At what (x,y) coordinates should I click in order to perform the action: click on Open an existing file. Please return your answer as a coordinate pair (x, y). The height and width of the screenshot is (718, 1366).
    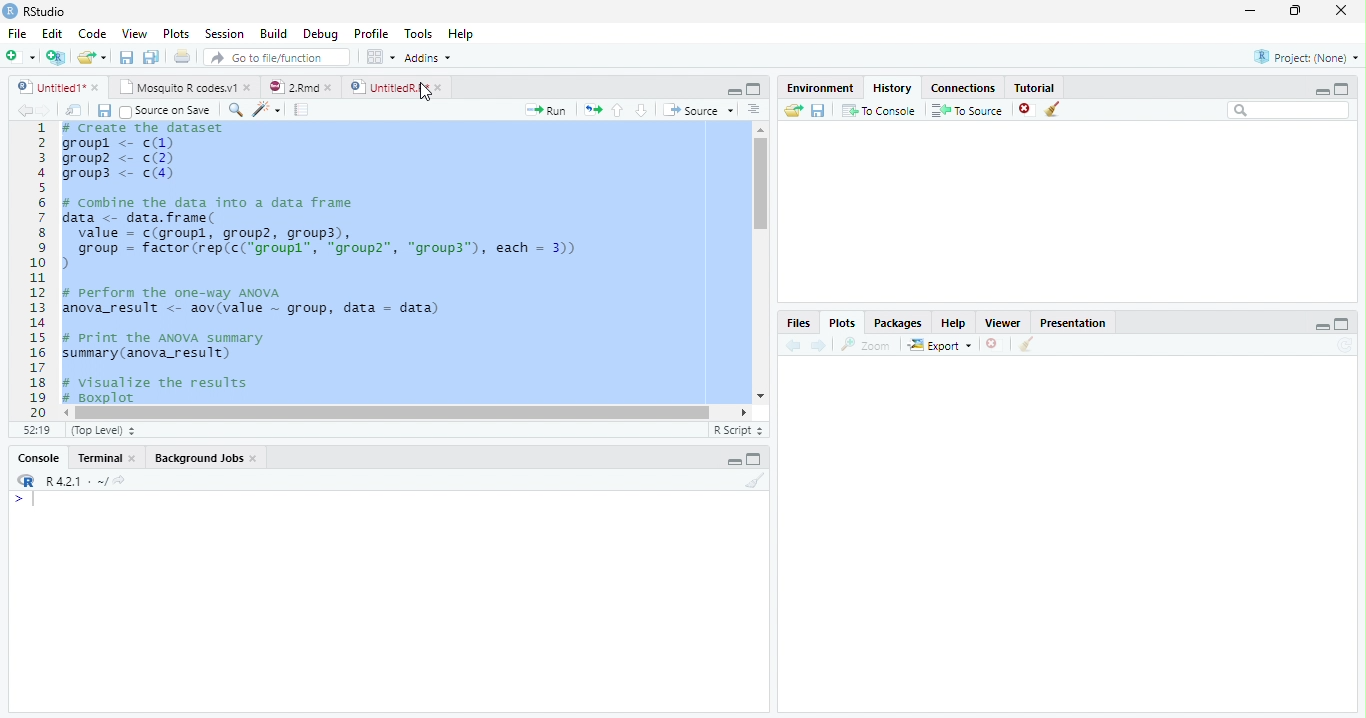
    Looking at the image, I should click on (92, 57).